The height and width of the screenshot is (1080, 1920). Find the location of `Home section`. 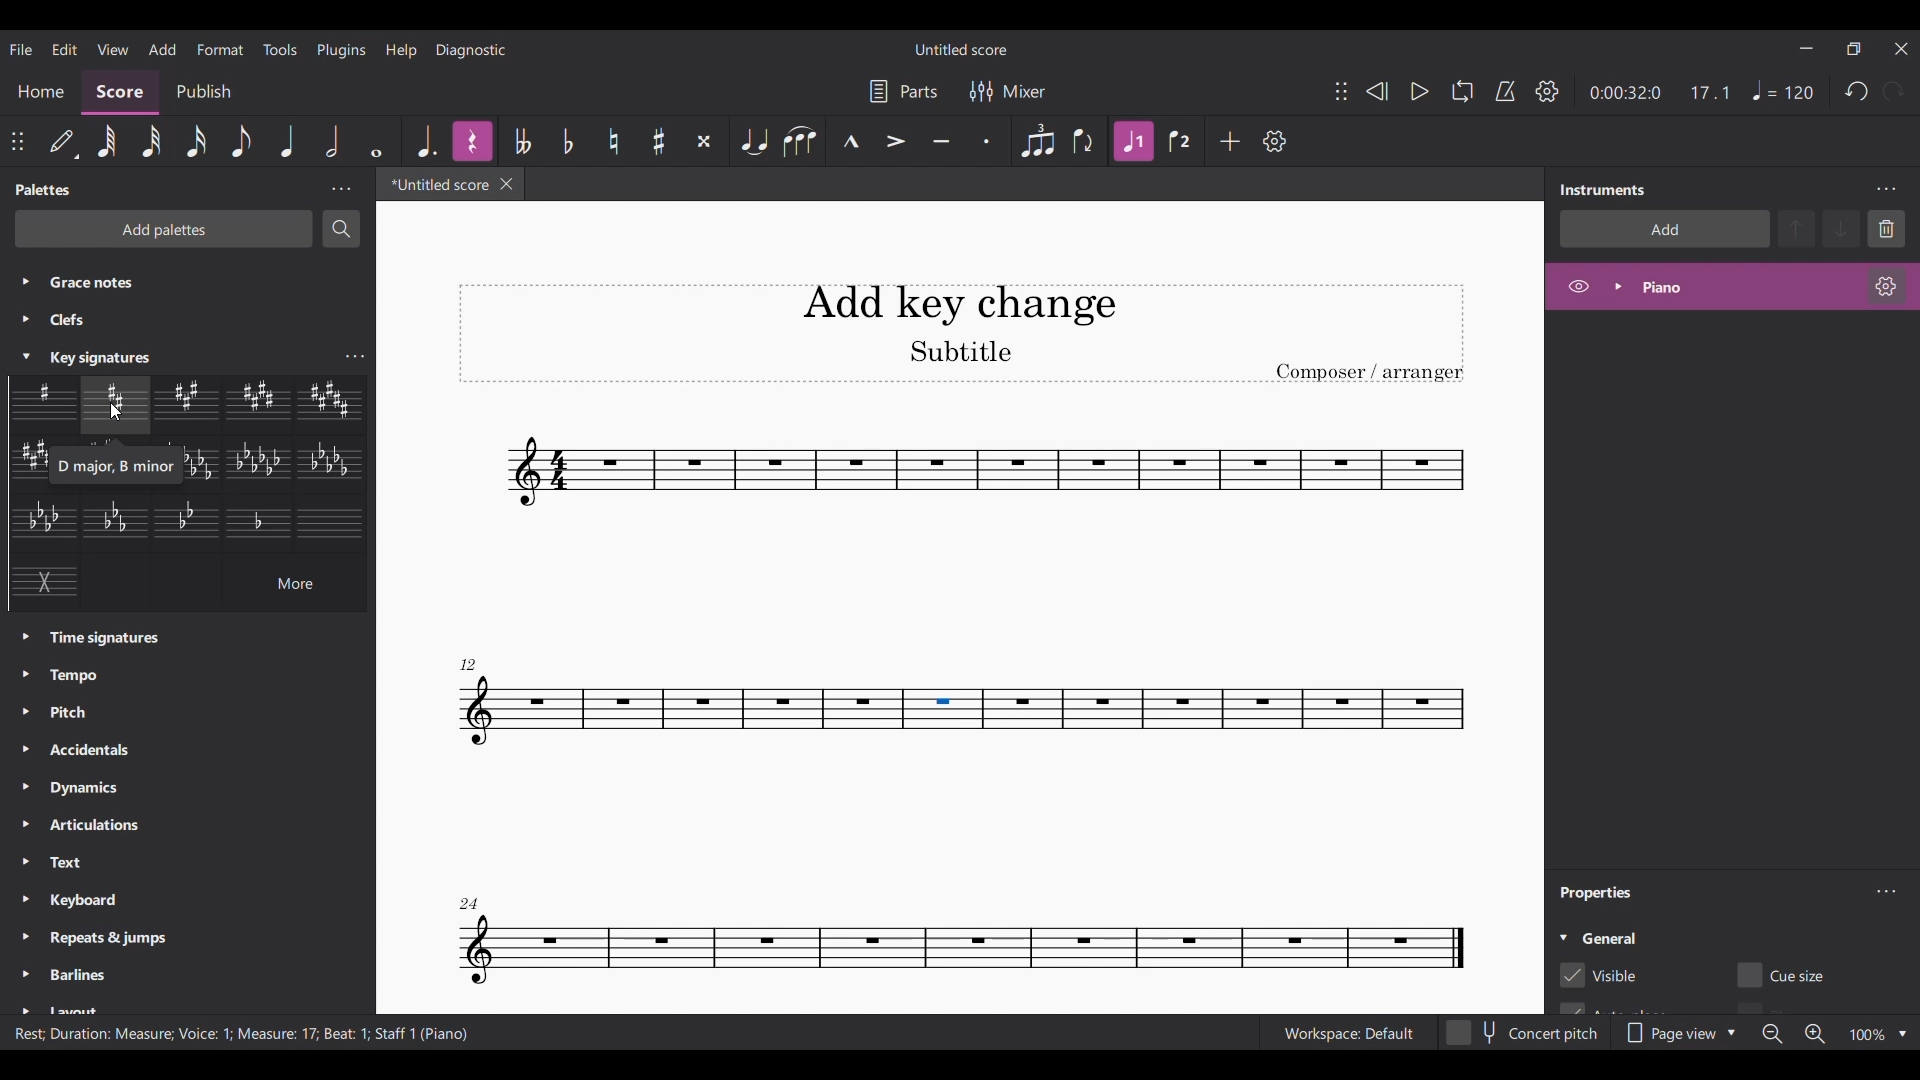

Home section is located at coordinates (41, 96).